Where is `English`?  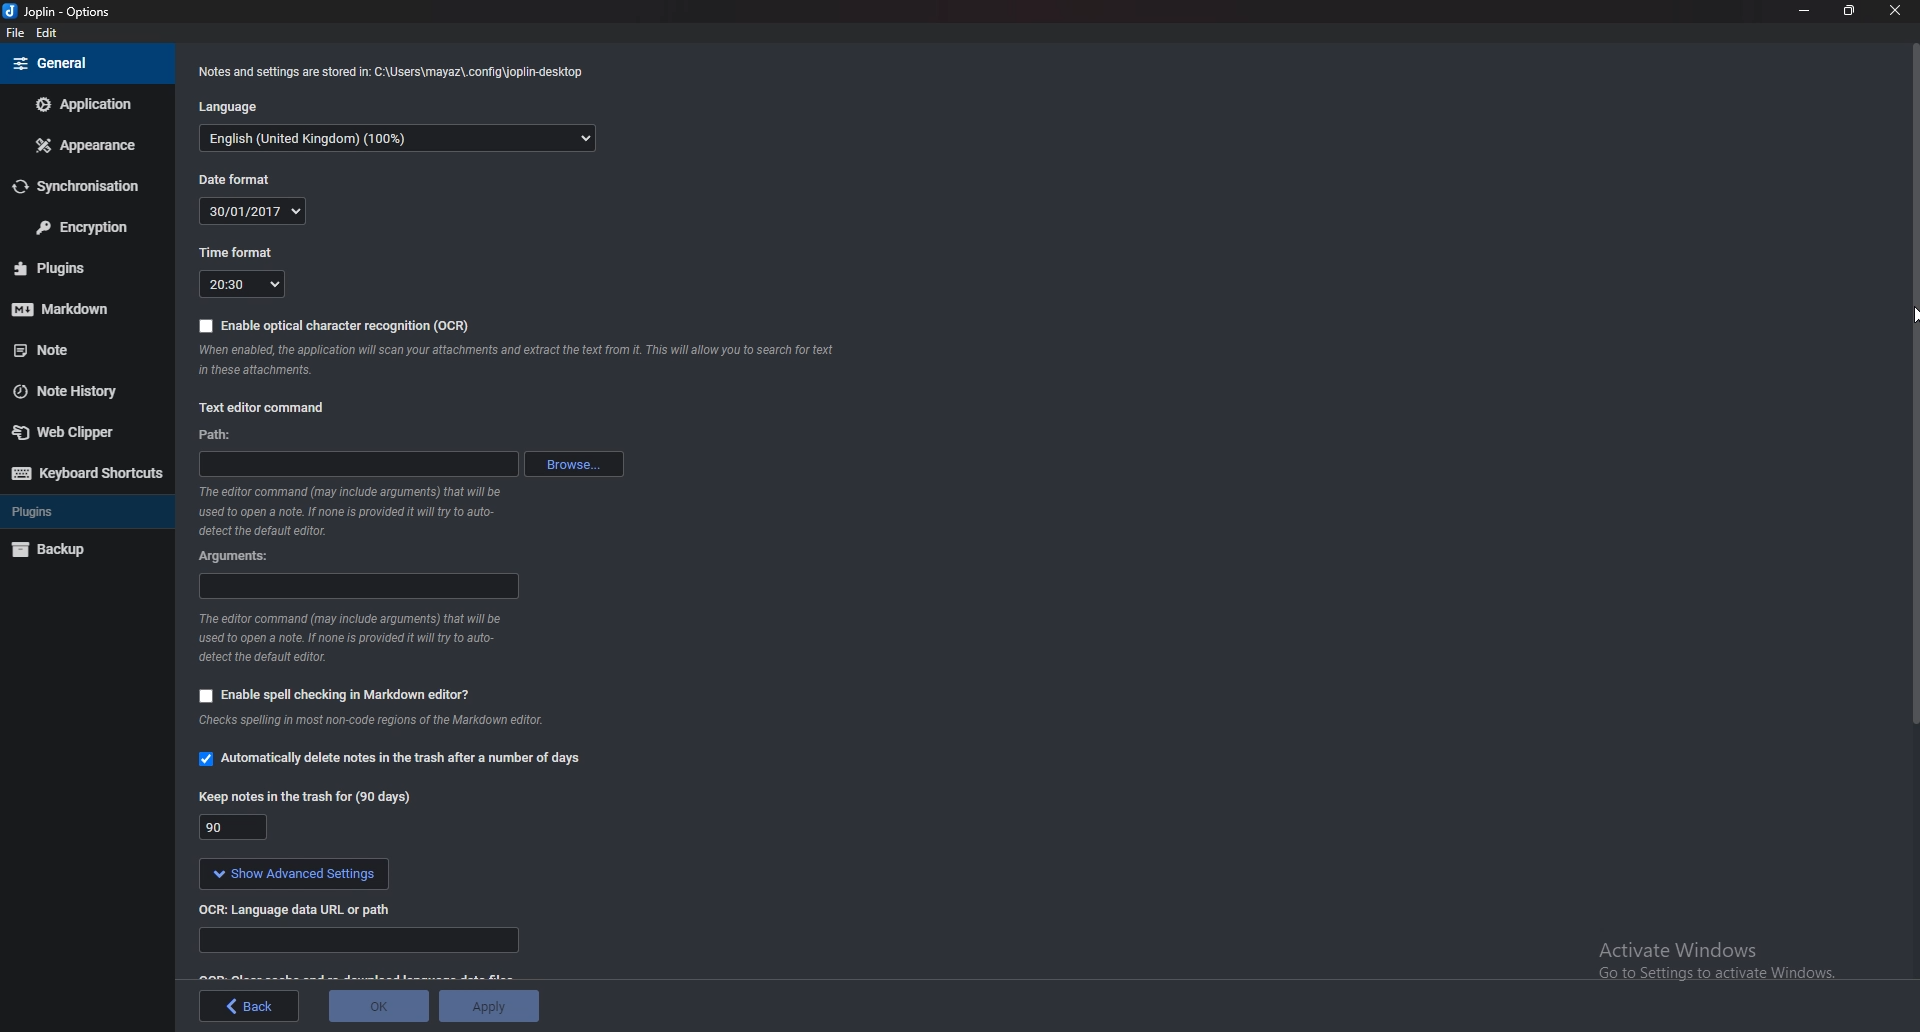 English is located at coordinates (399, 140).